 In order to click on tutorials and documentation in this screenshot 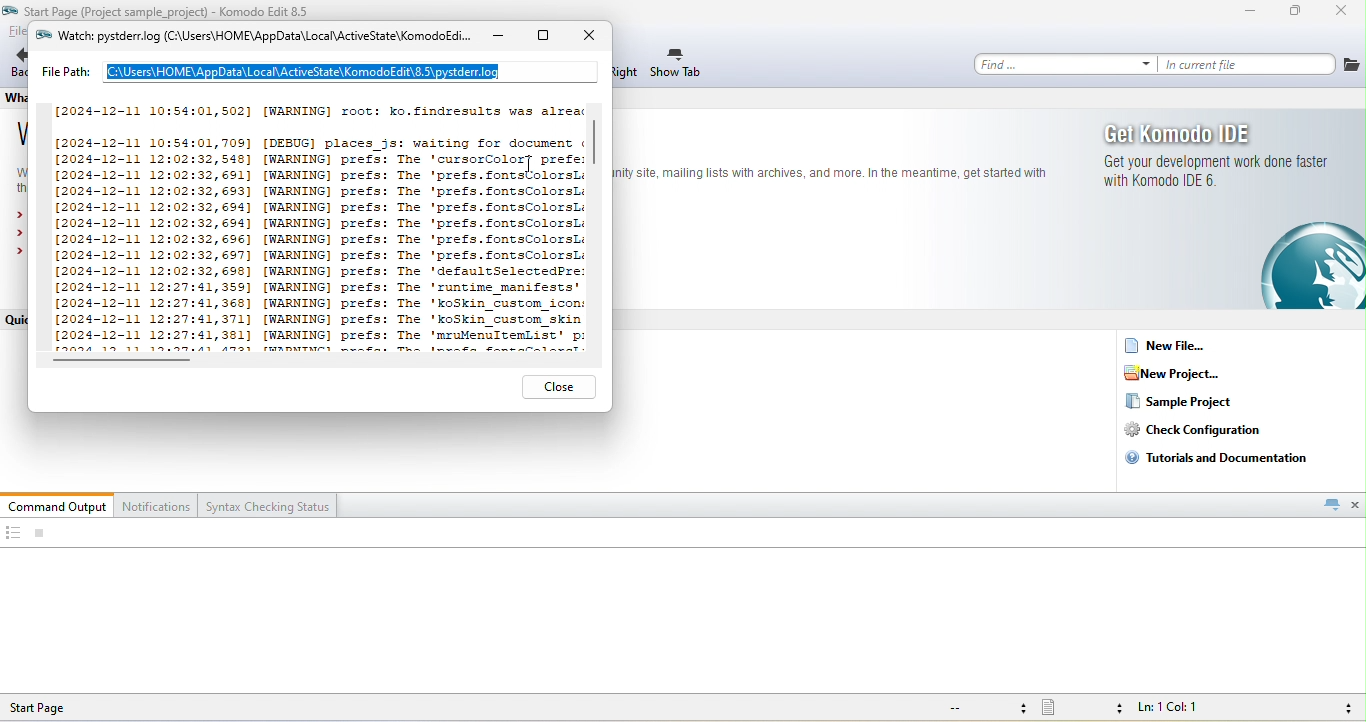, I will do `click(1222, 457)`.